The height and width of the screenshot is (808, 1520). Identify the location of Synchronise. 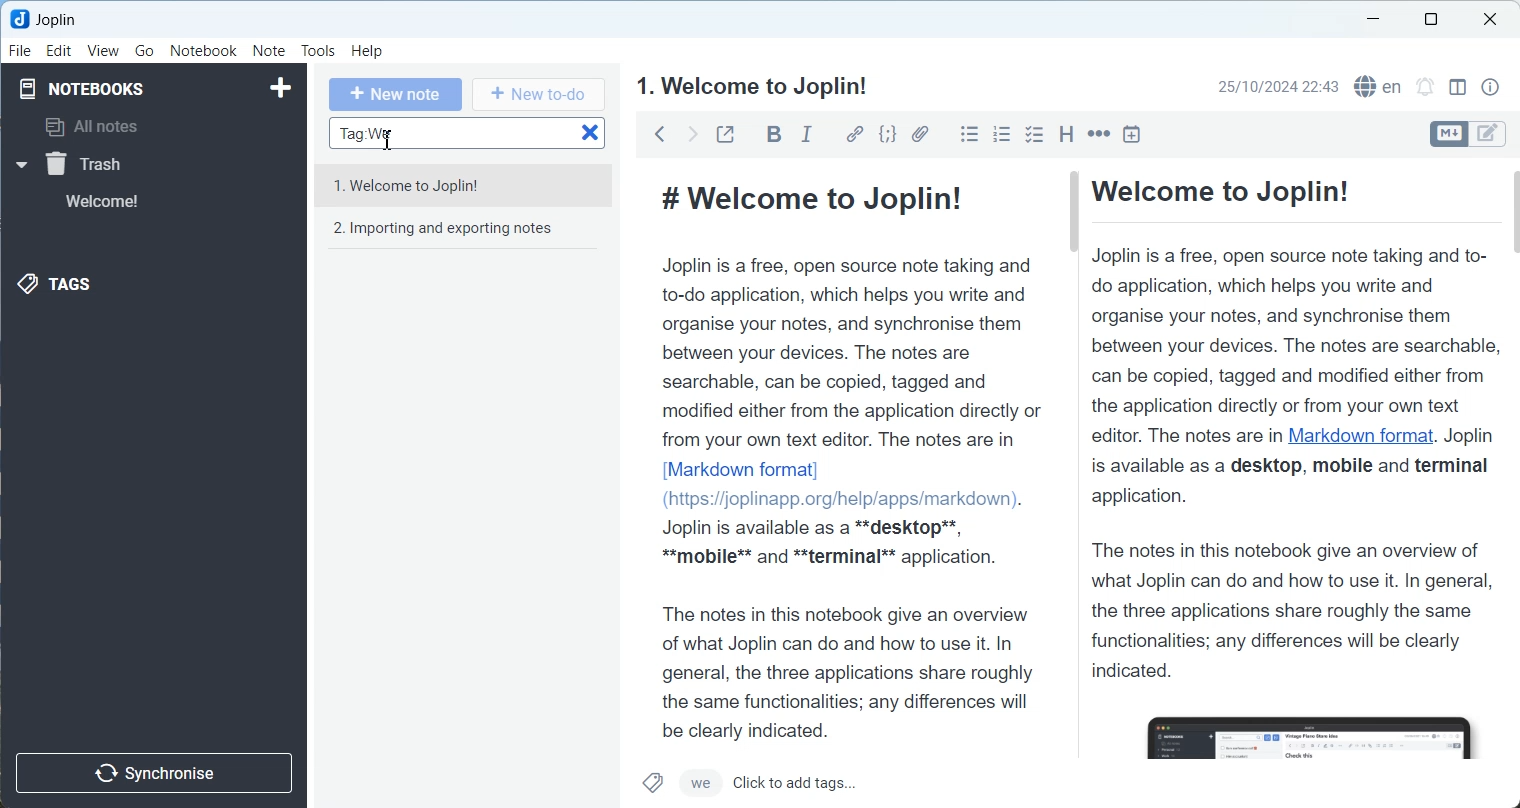
(158, 772).